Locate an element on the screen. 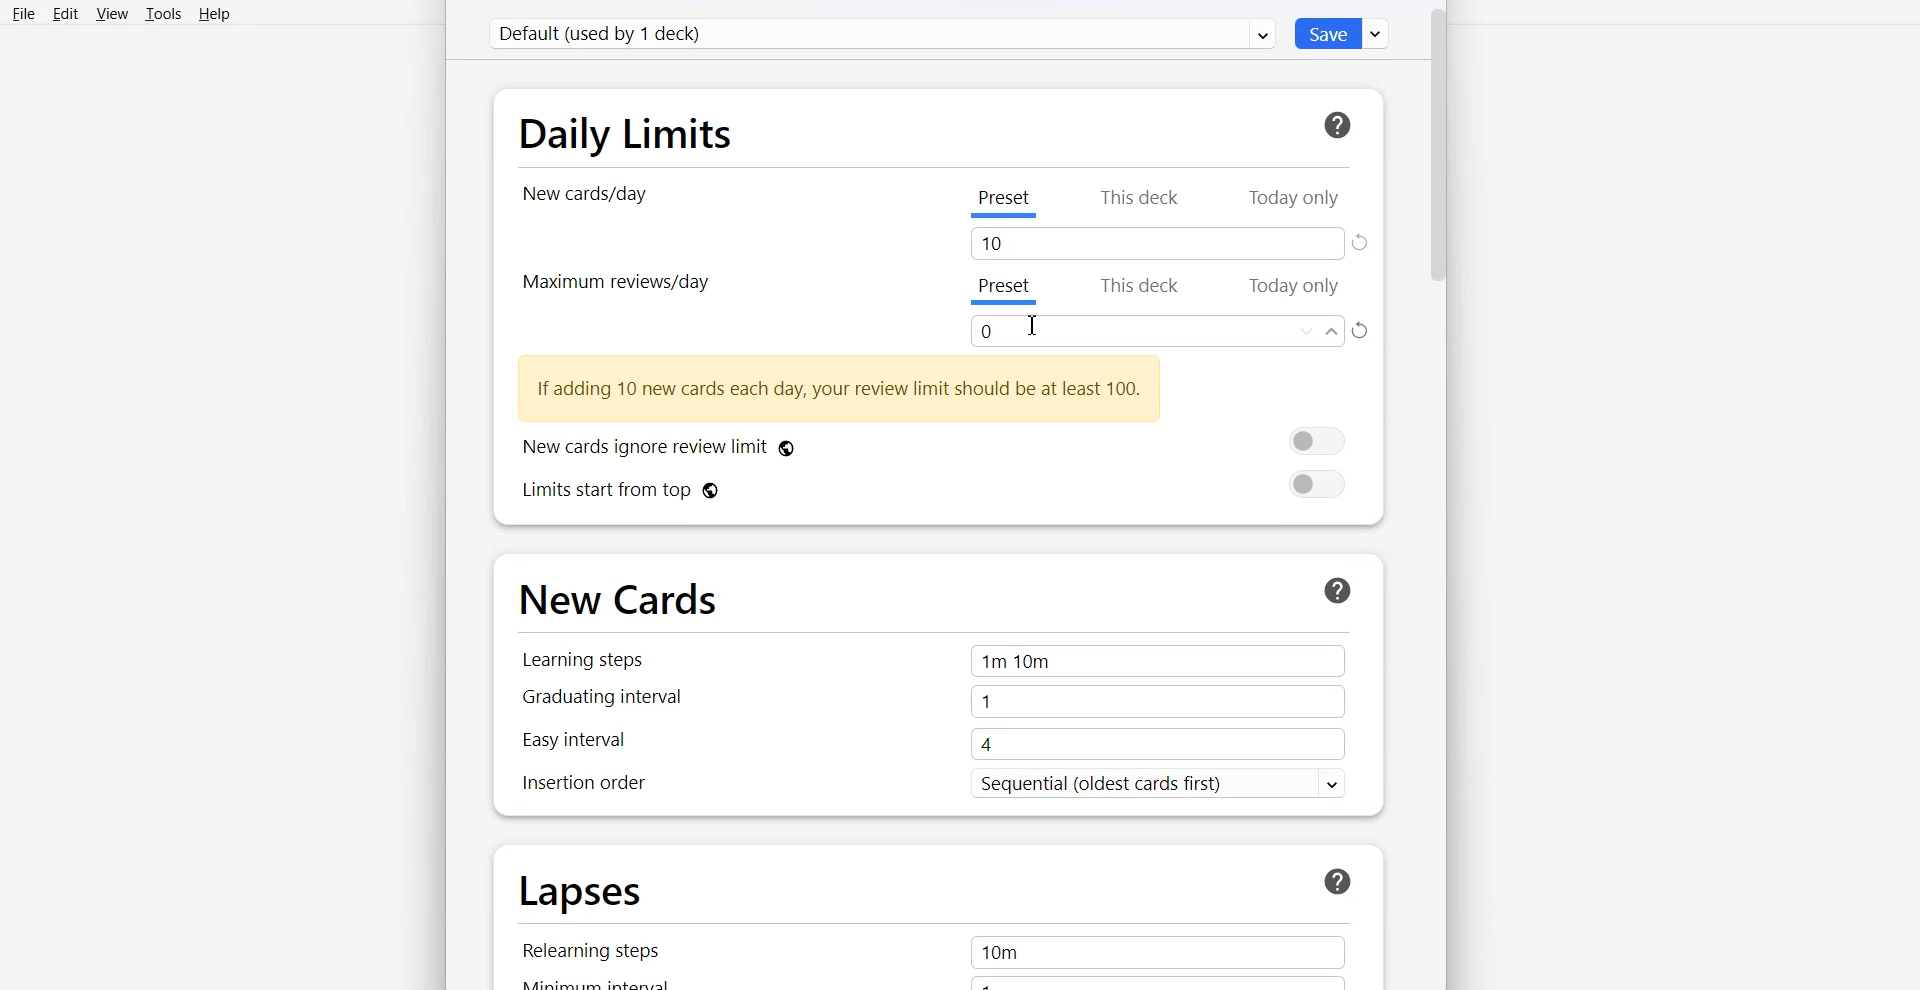 Image resolution: width=1920 pixels, height=990 pixels. Help is located at coordinates (1333, 126).